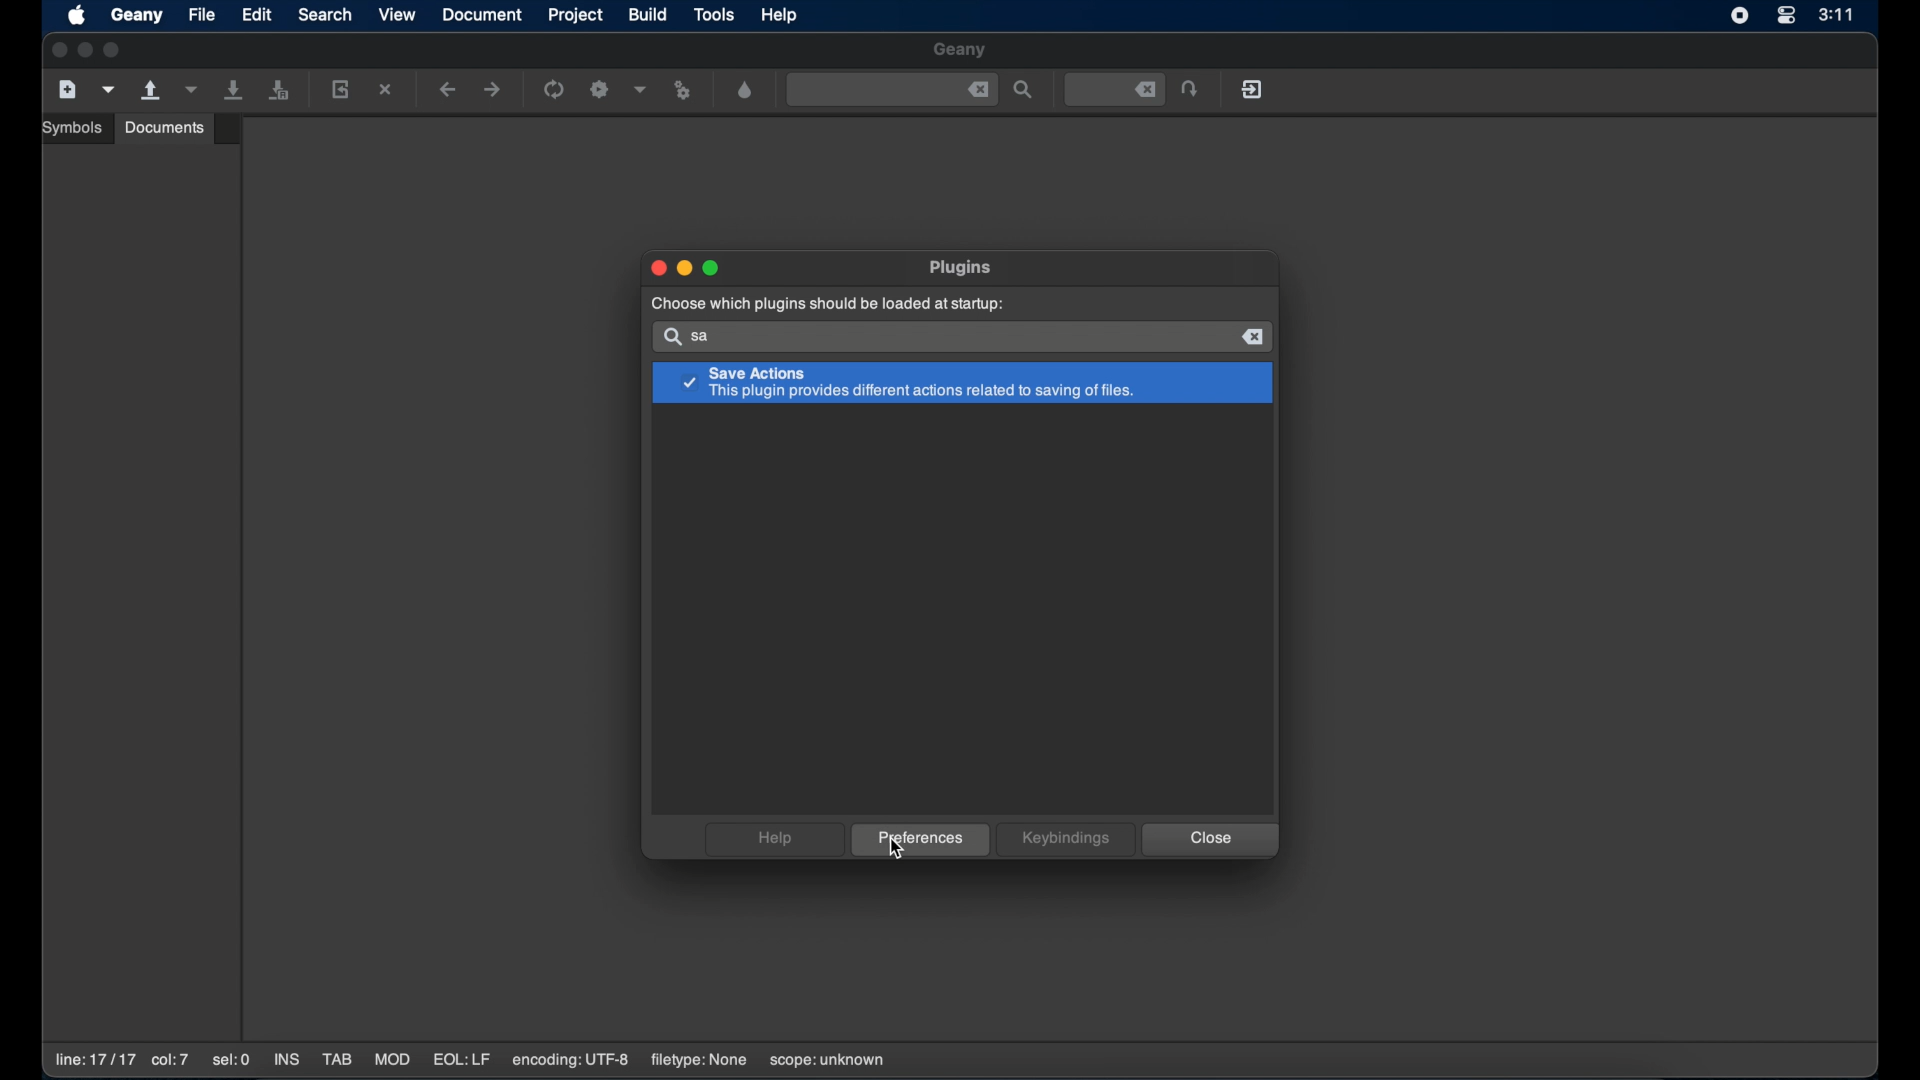 The image size is (1920, 1080). Describe the element at coordinates (746, 91) in the screenshot. I see `open a color chooser dialogue` at that location.